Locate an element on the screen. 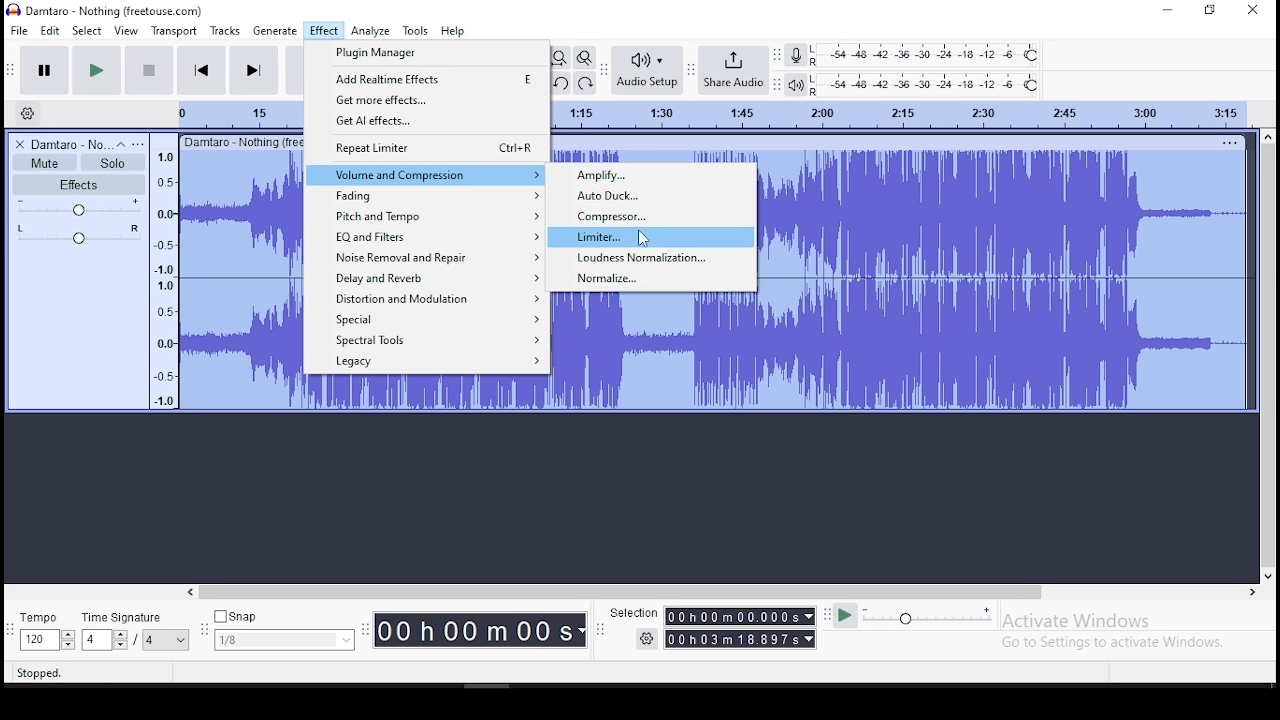  delay and reverb is located at coordinates (430, 278).